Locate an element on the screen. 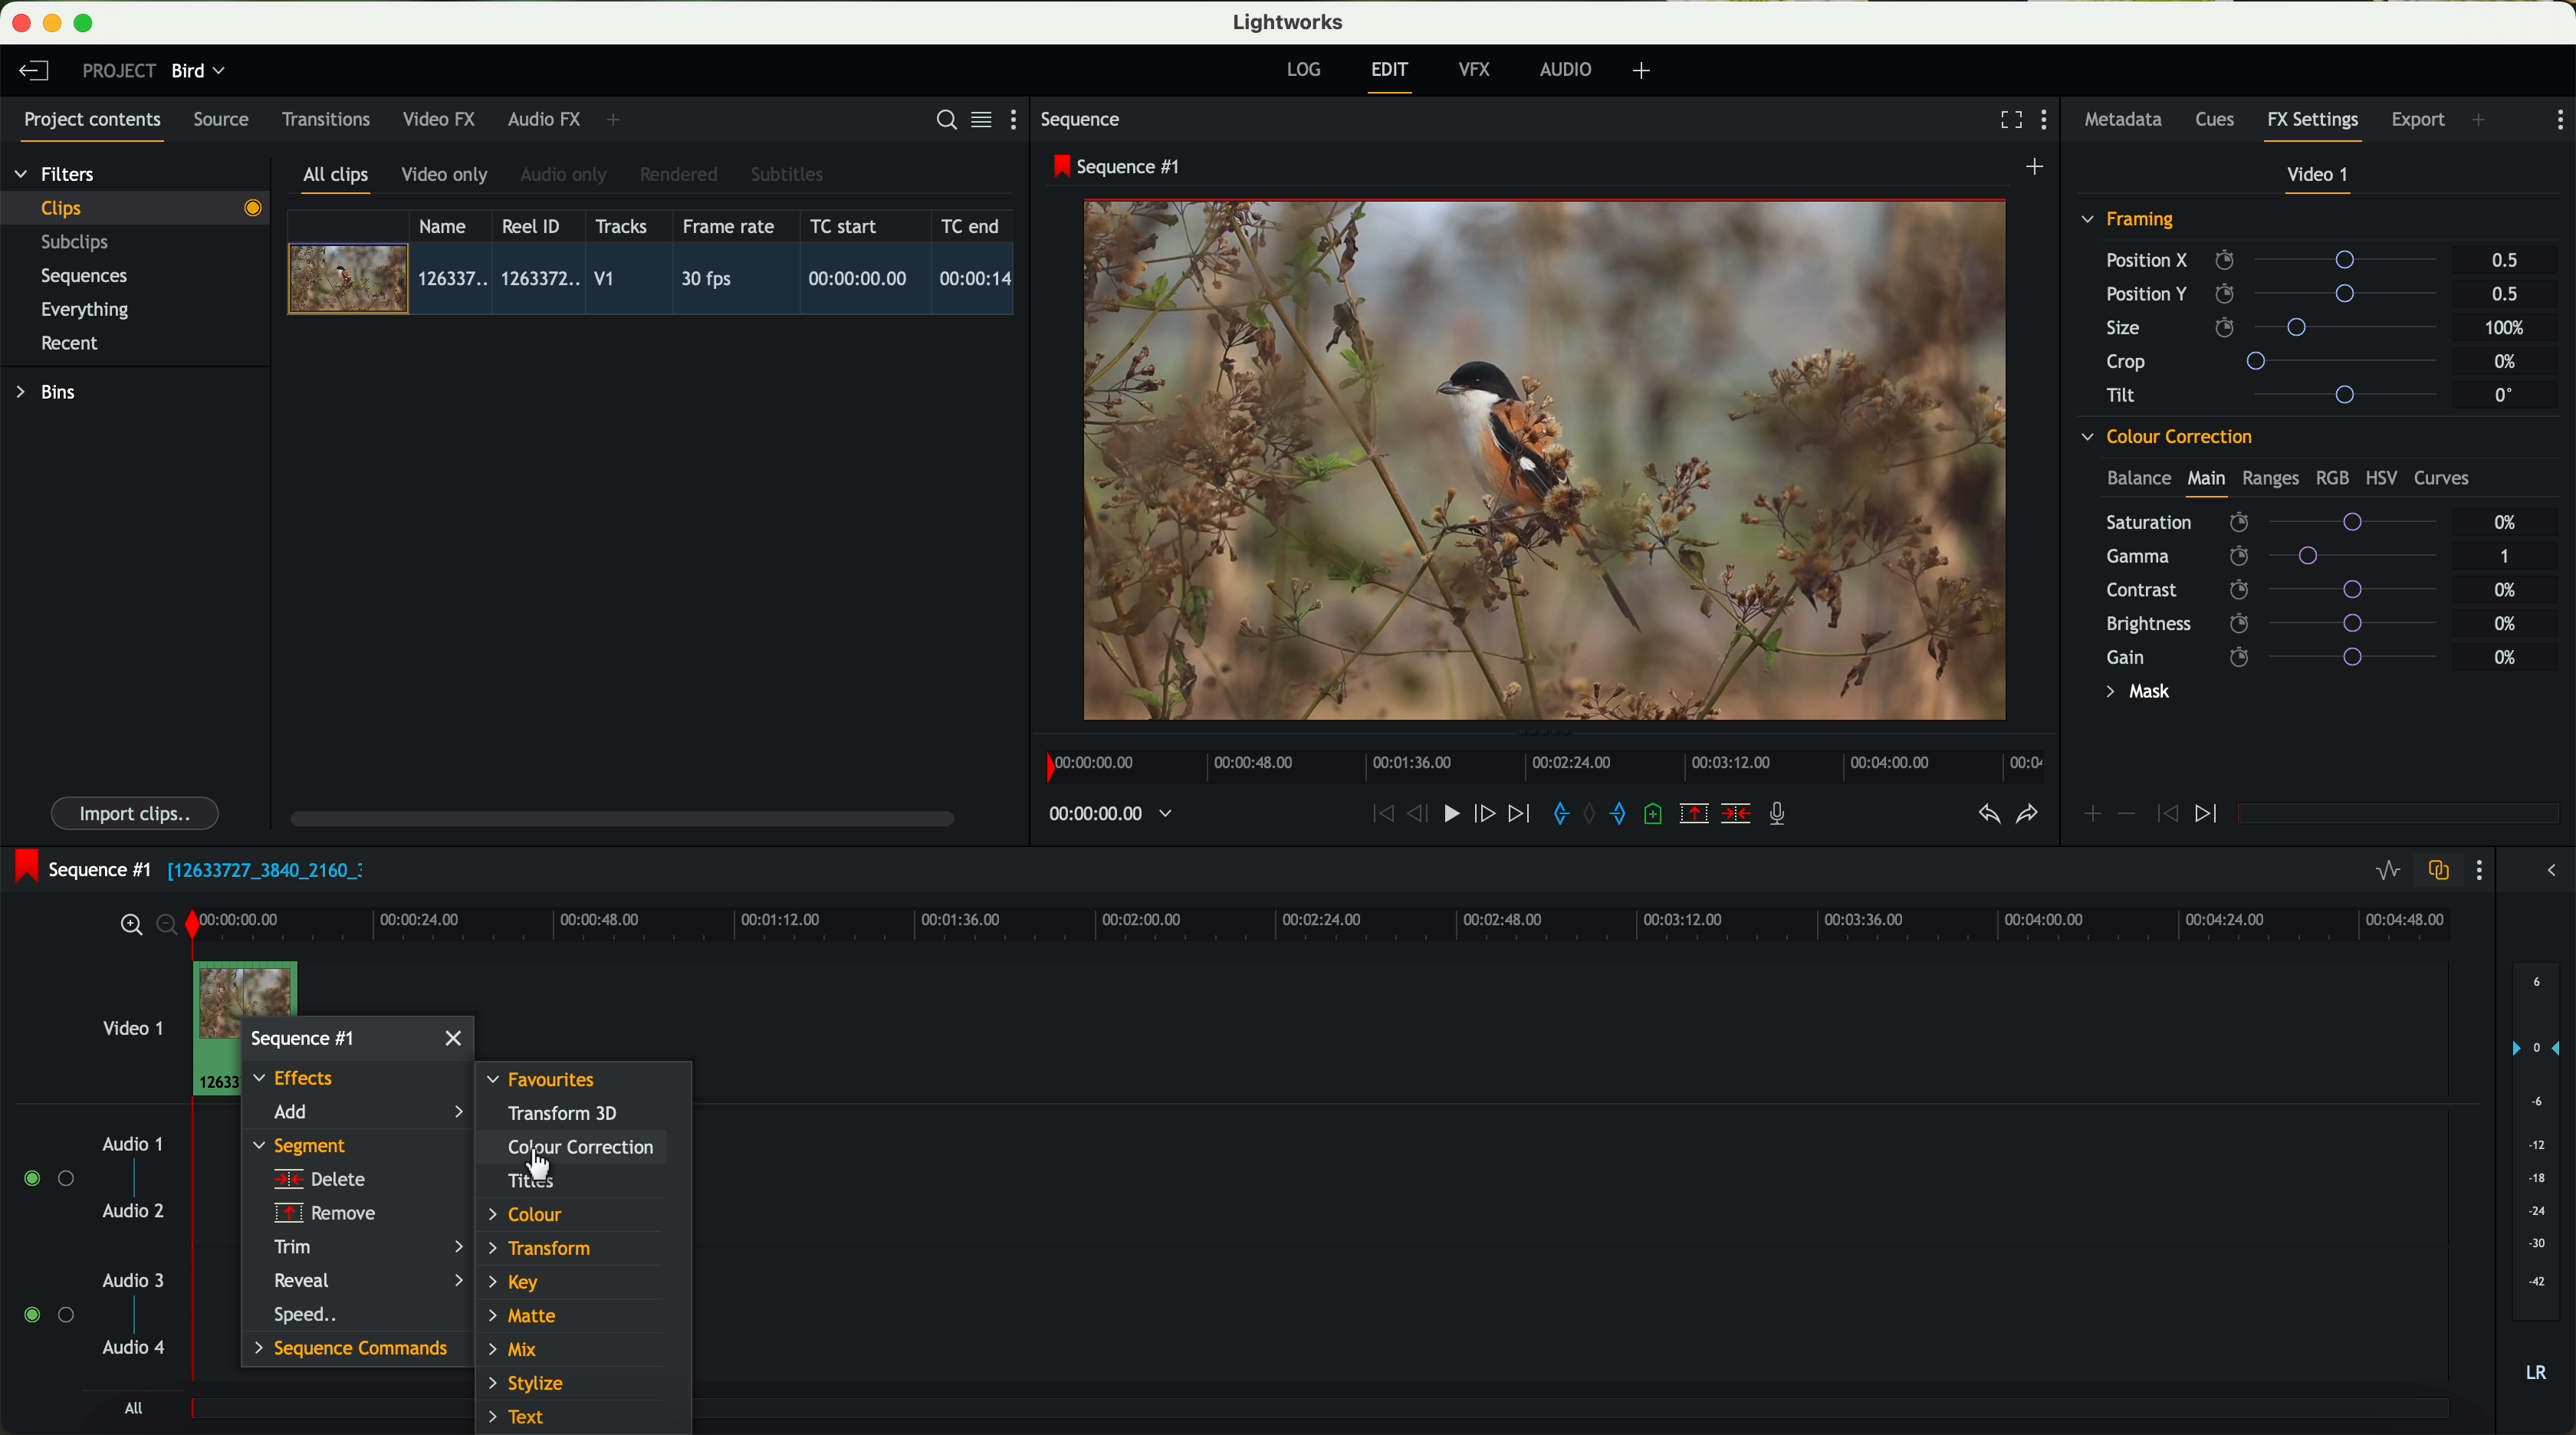  sequences is located at coordinates (84, 277).